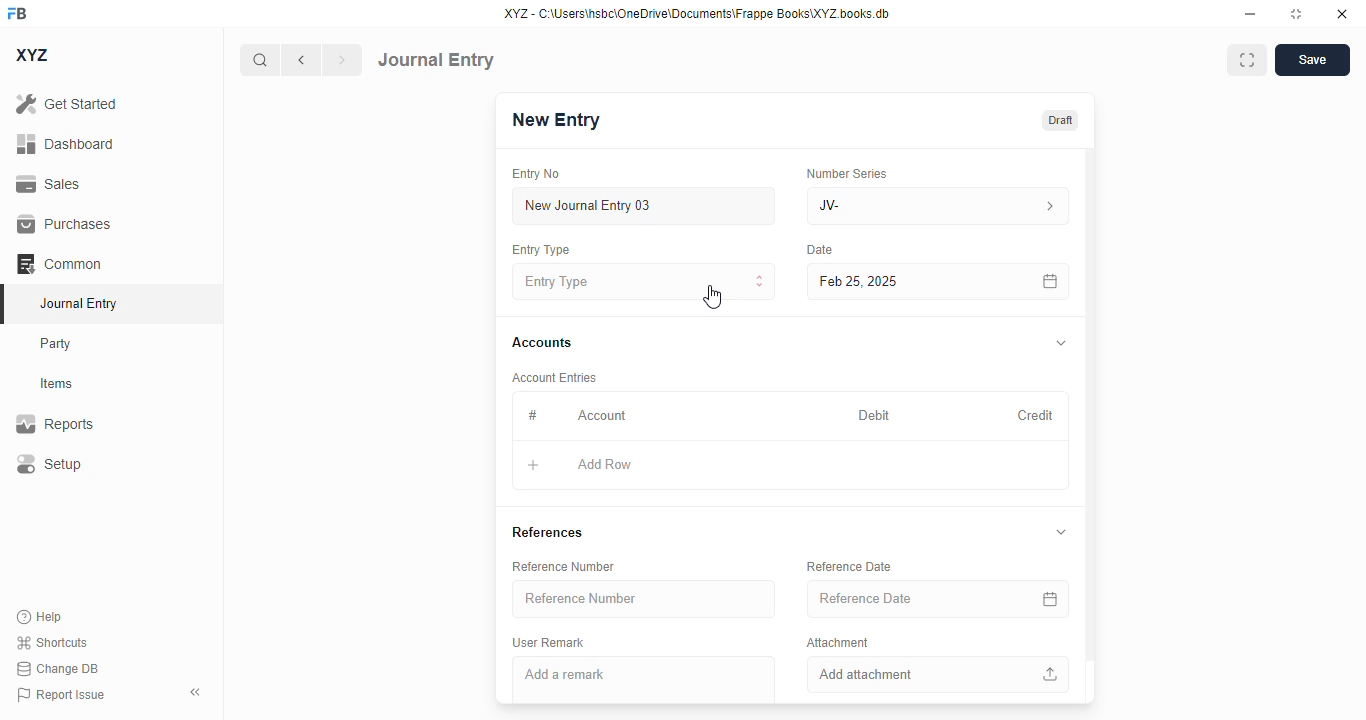 Image resolution: width=1366 pixels, height=720 pixels. I want to click on previous, so click(301, 60).